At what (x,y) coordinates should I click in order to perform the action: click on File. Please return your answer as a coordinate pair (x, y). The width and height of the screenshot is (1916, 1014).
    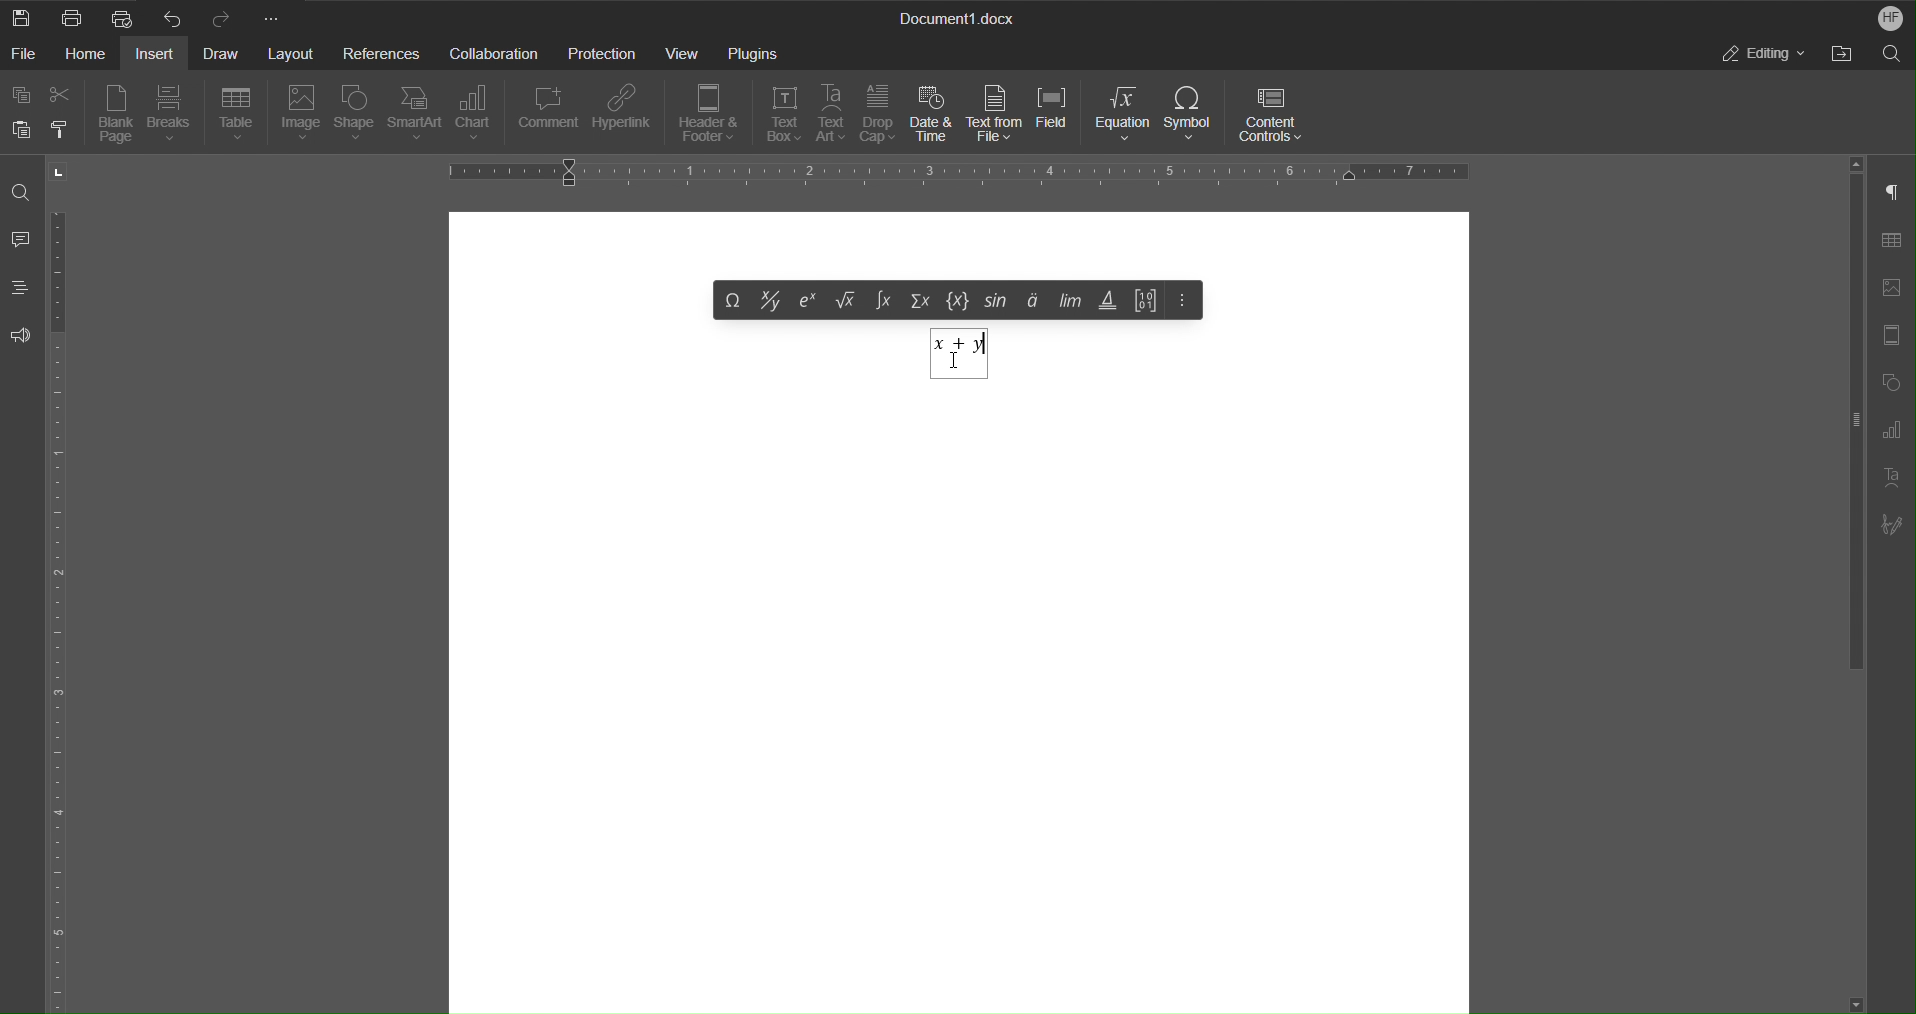
    Looking at the image, I should click on (28, 56).